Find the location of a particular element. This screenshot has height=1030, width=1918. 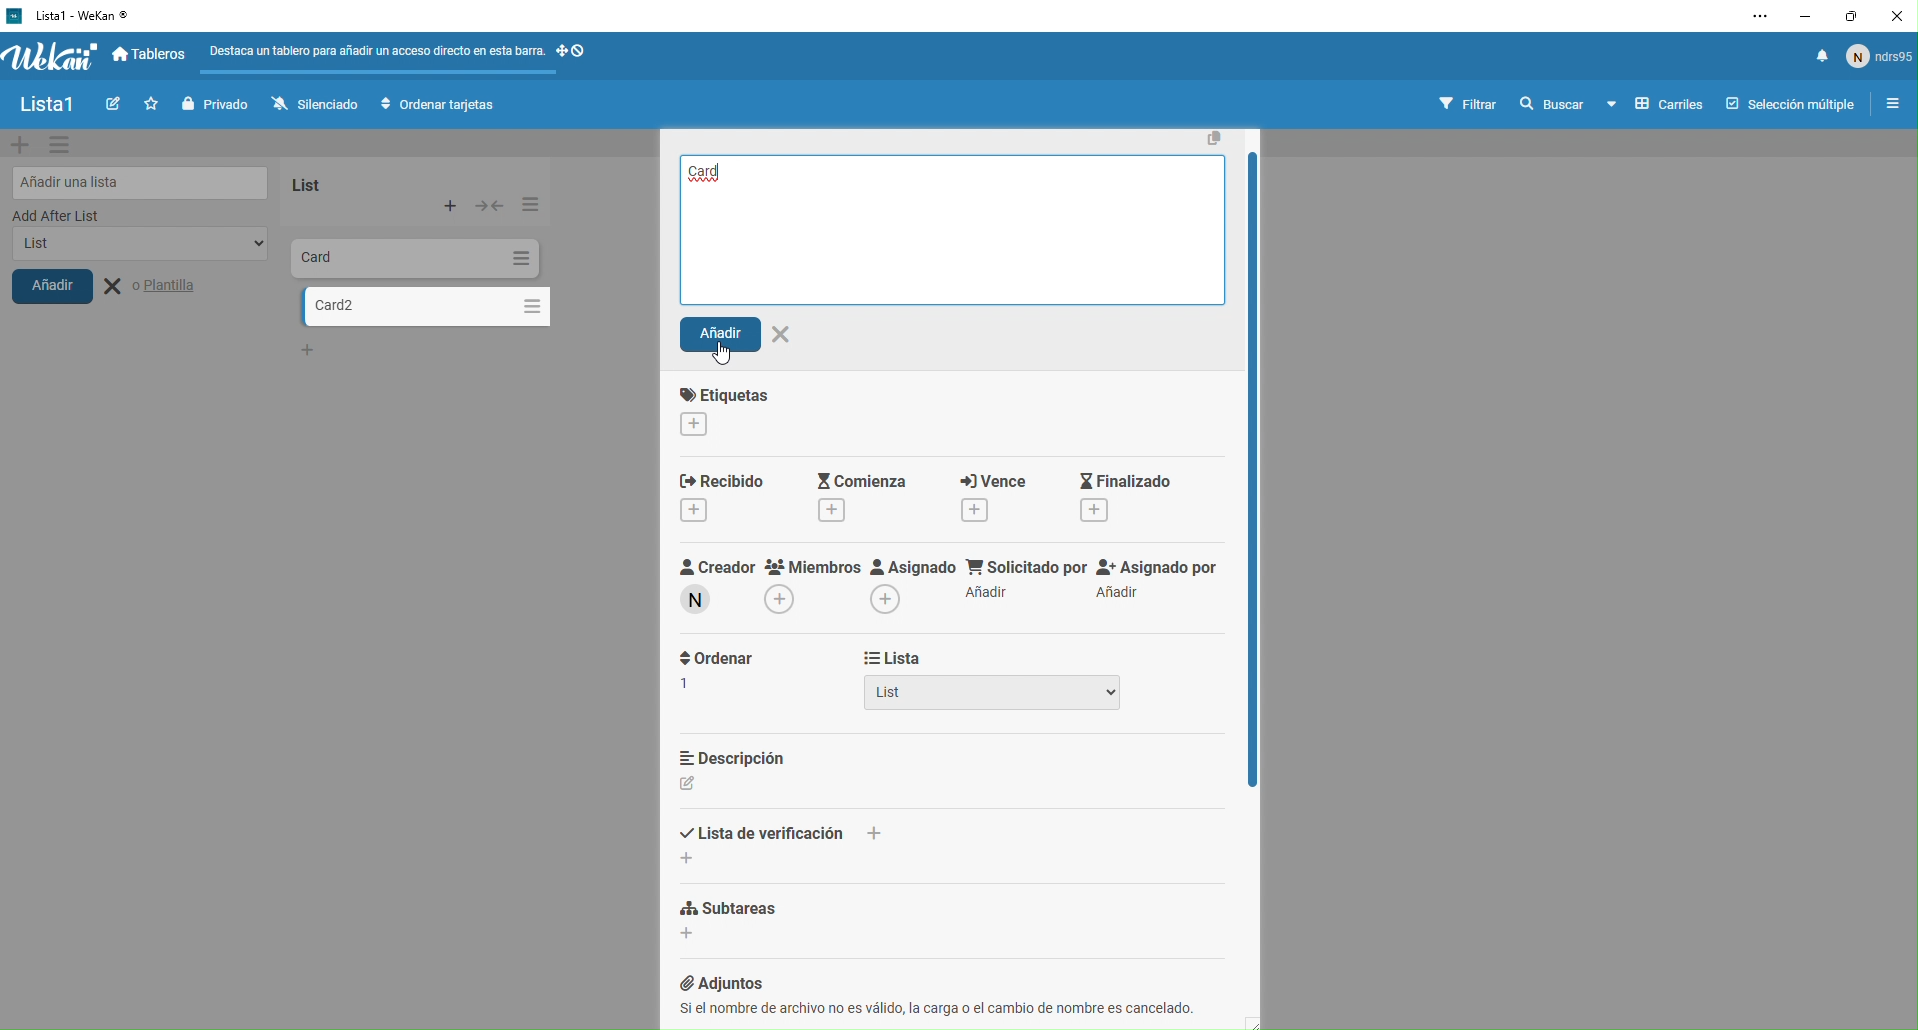

add new  is located at coordinates (20, 144).